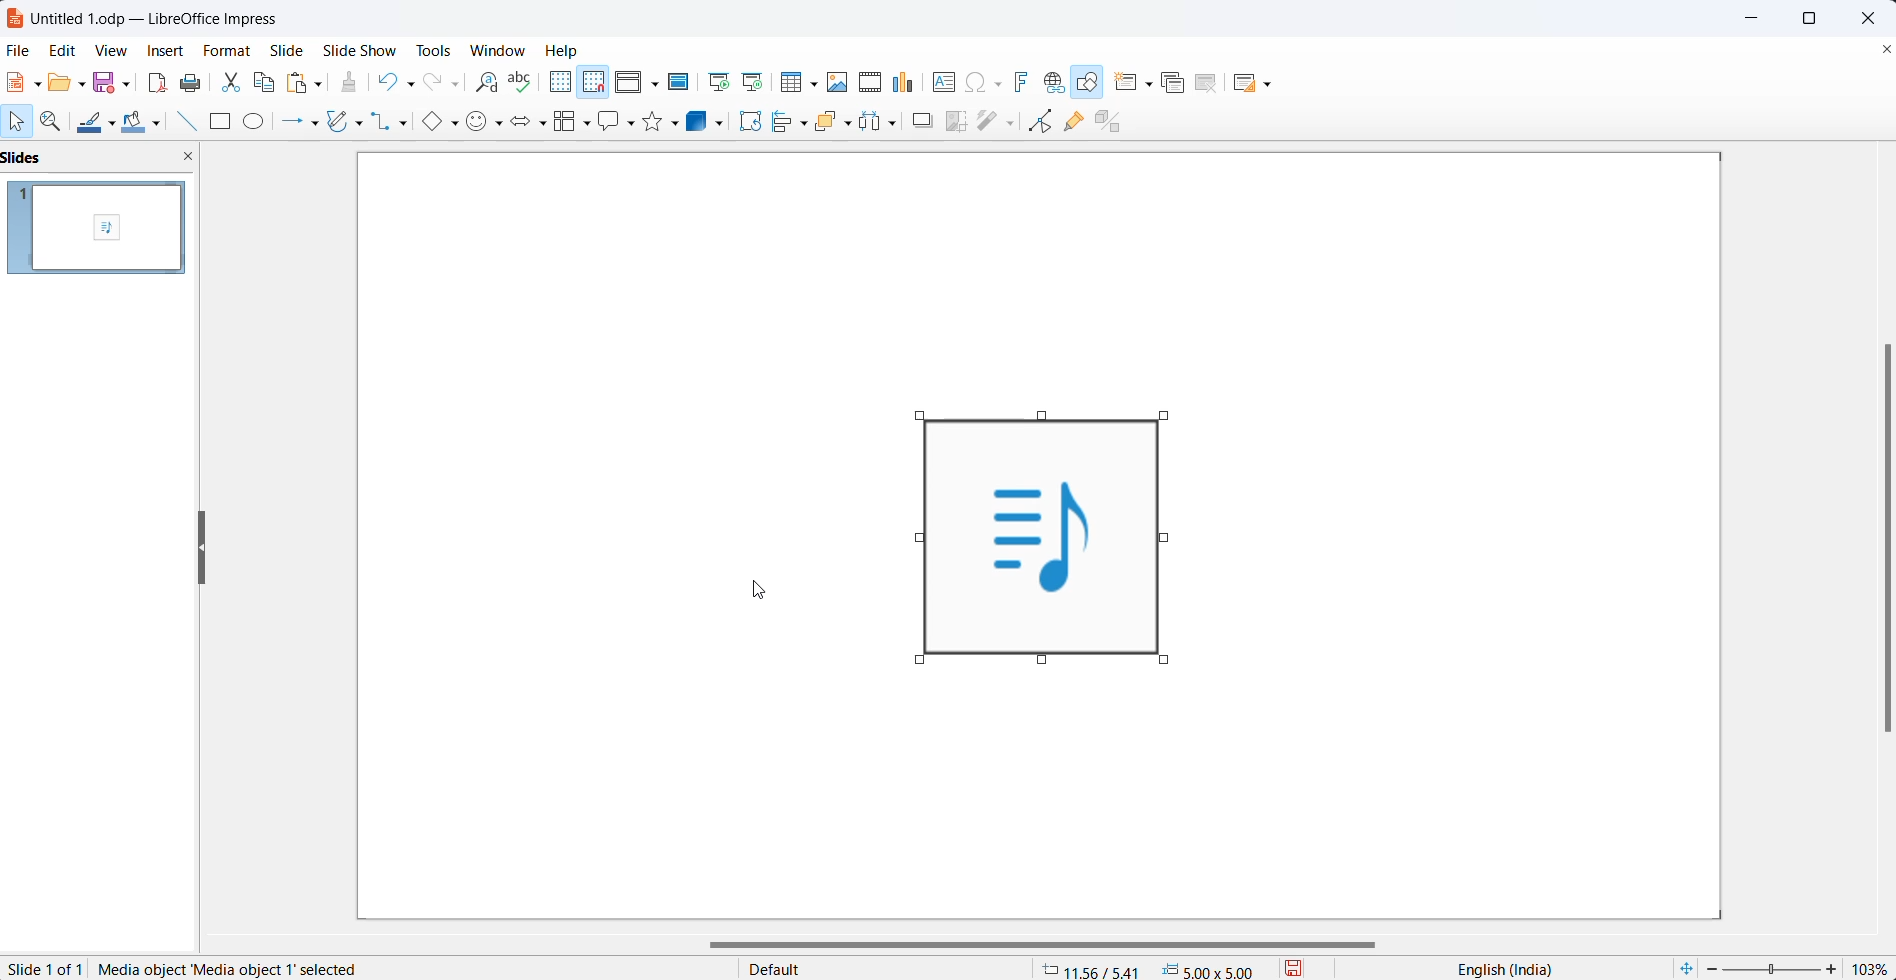 Image resolution: width=1896 pixels, height=980 pixels. I want to click on save, so click(106, 82).